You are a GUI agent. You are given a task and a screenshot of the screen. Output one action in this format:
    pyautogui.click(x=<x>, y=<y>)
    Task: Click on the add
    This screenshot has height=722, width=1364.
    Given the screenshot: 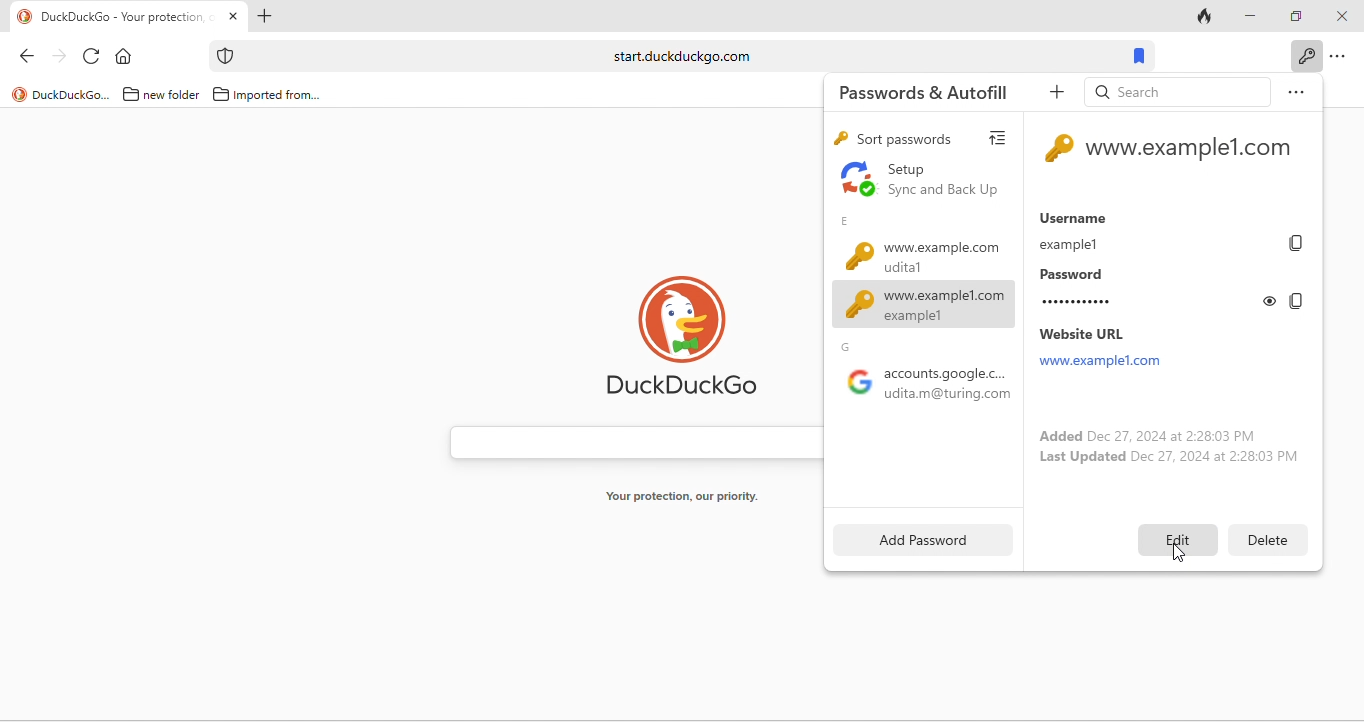 What is the action you would take?
    pyautogui.click(x=1060, y=93)
    